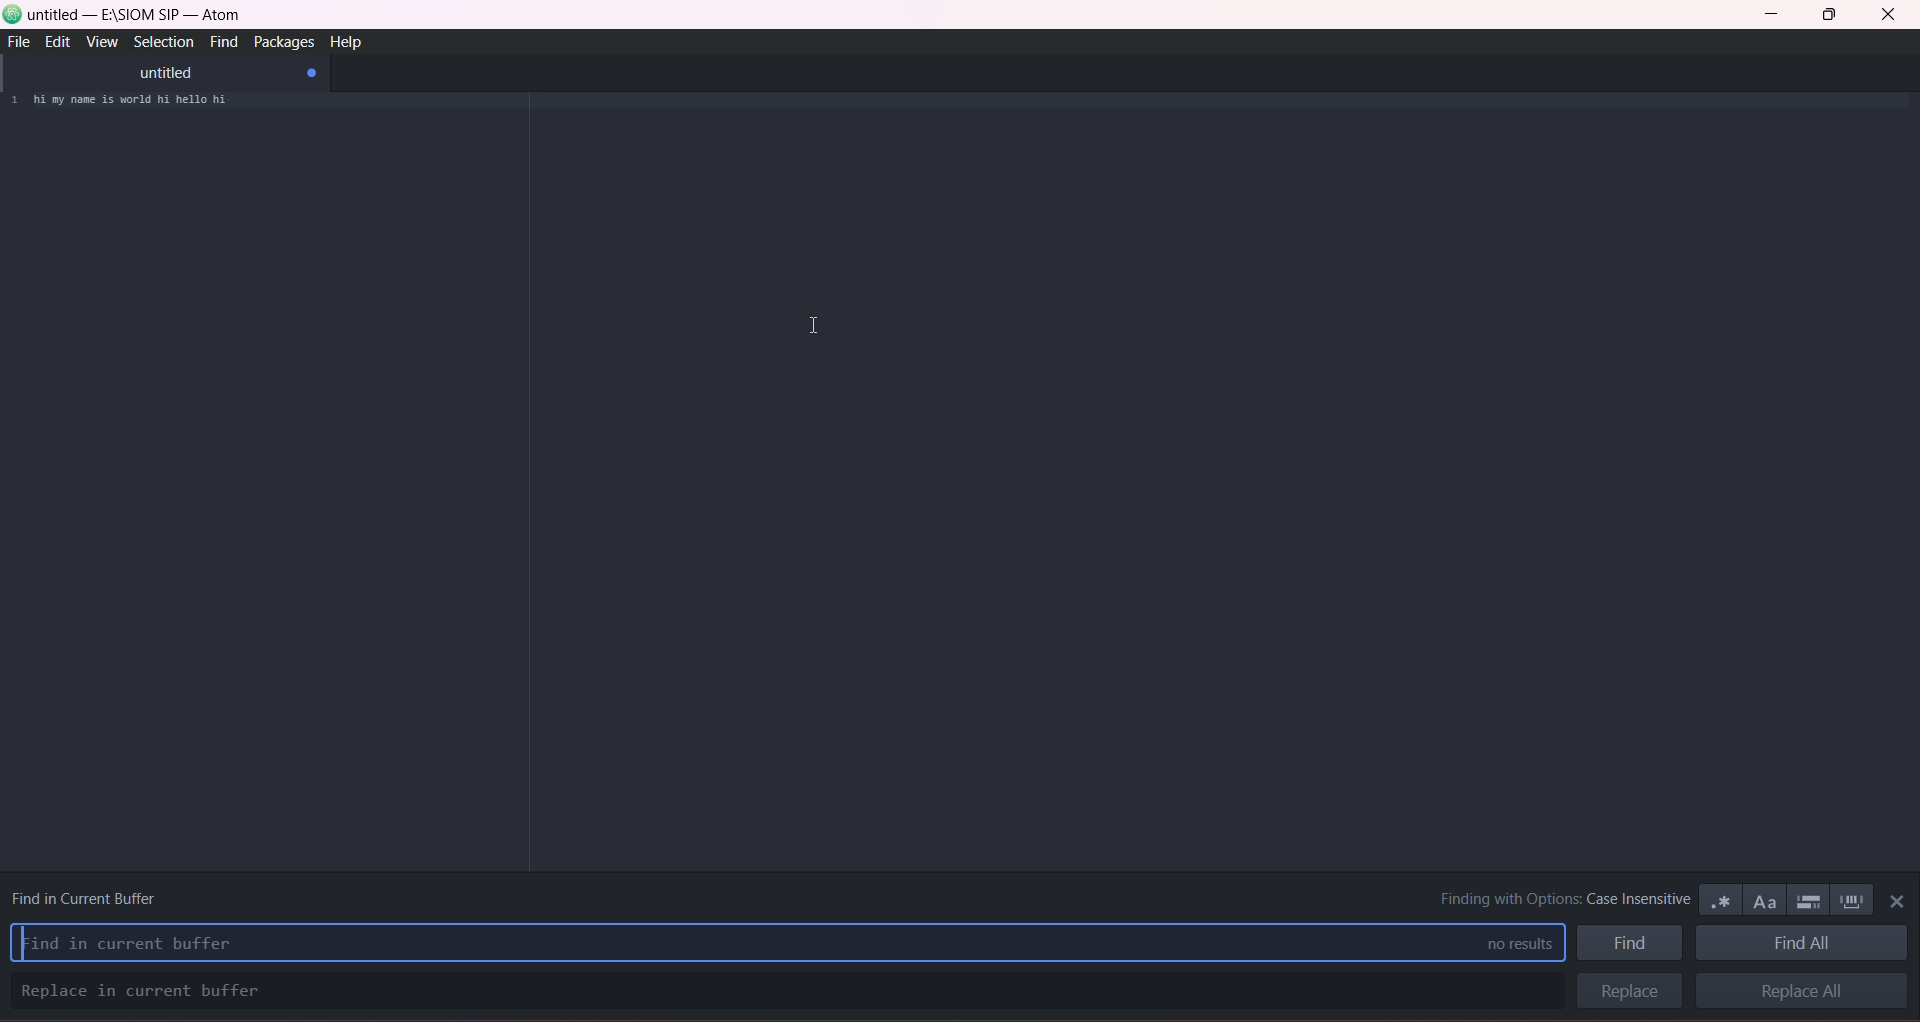  I want to click on close panel, so click(1893, 904).